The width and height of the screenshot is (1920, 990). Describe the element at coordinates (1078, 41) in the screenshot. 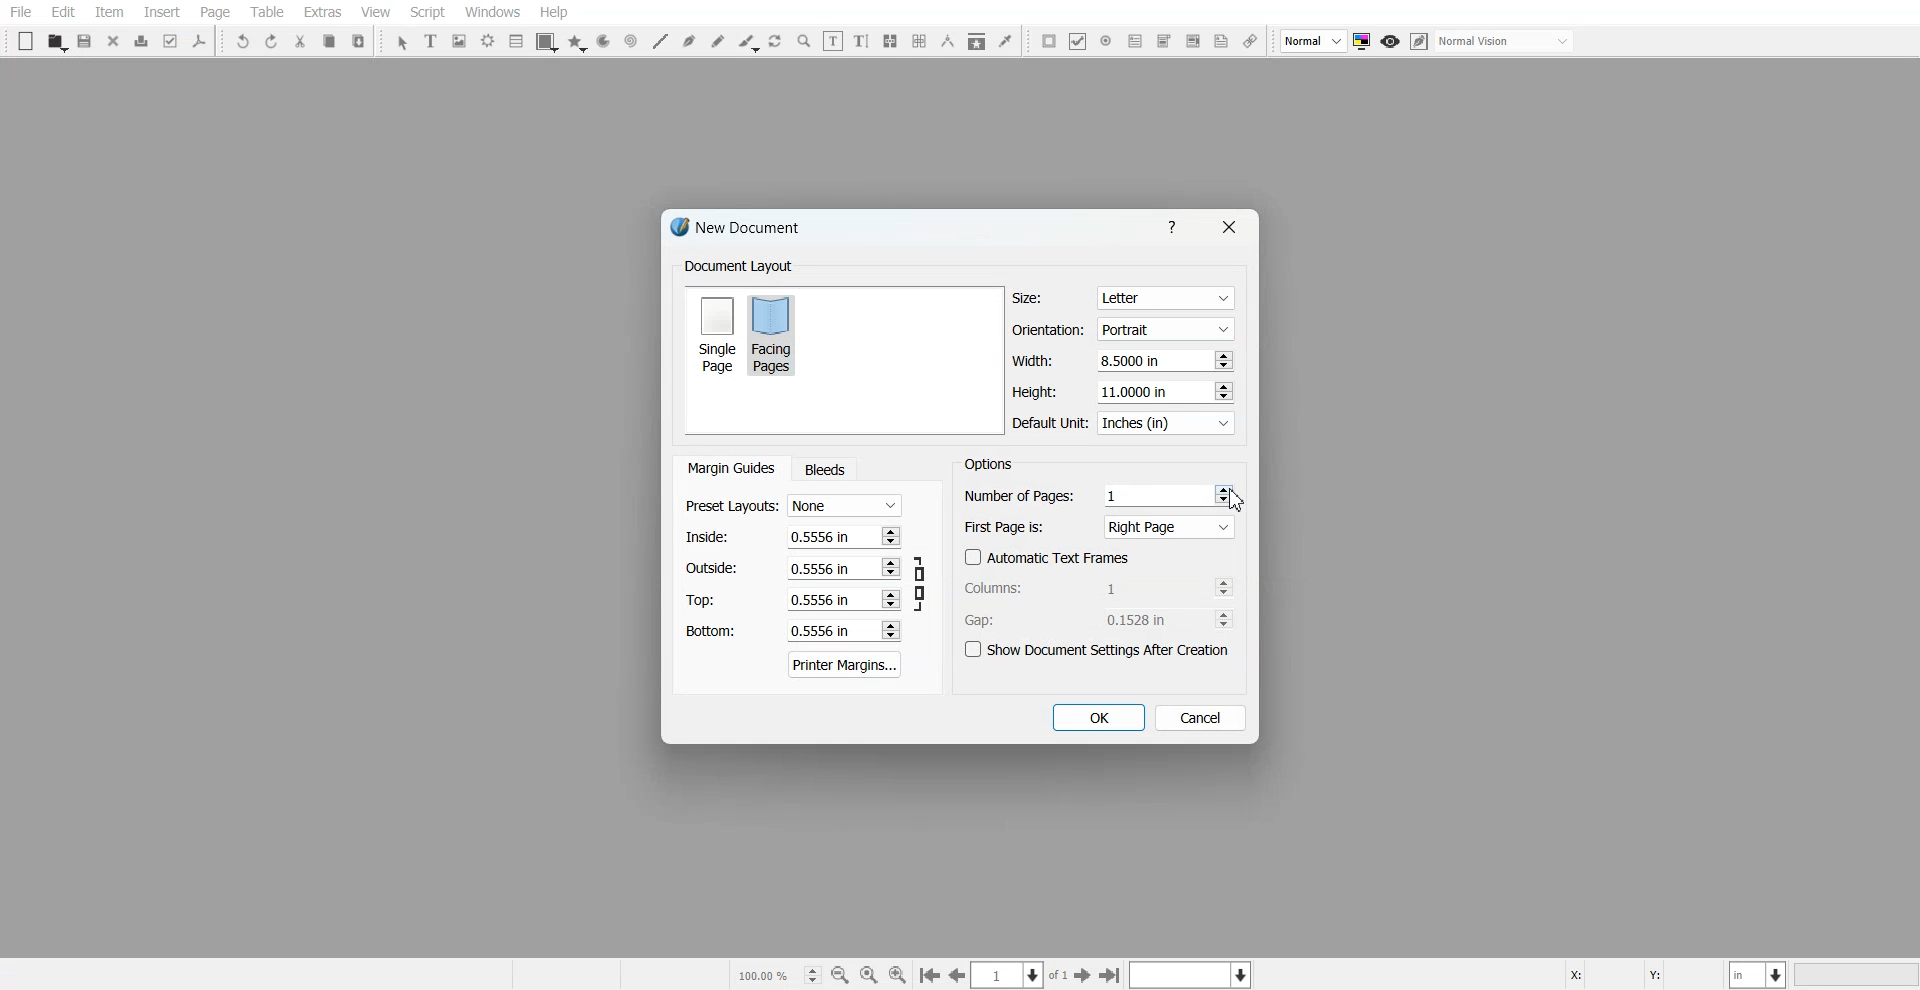

I see `PDF Check Box` at that location.